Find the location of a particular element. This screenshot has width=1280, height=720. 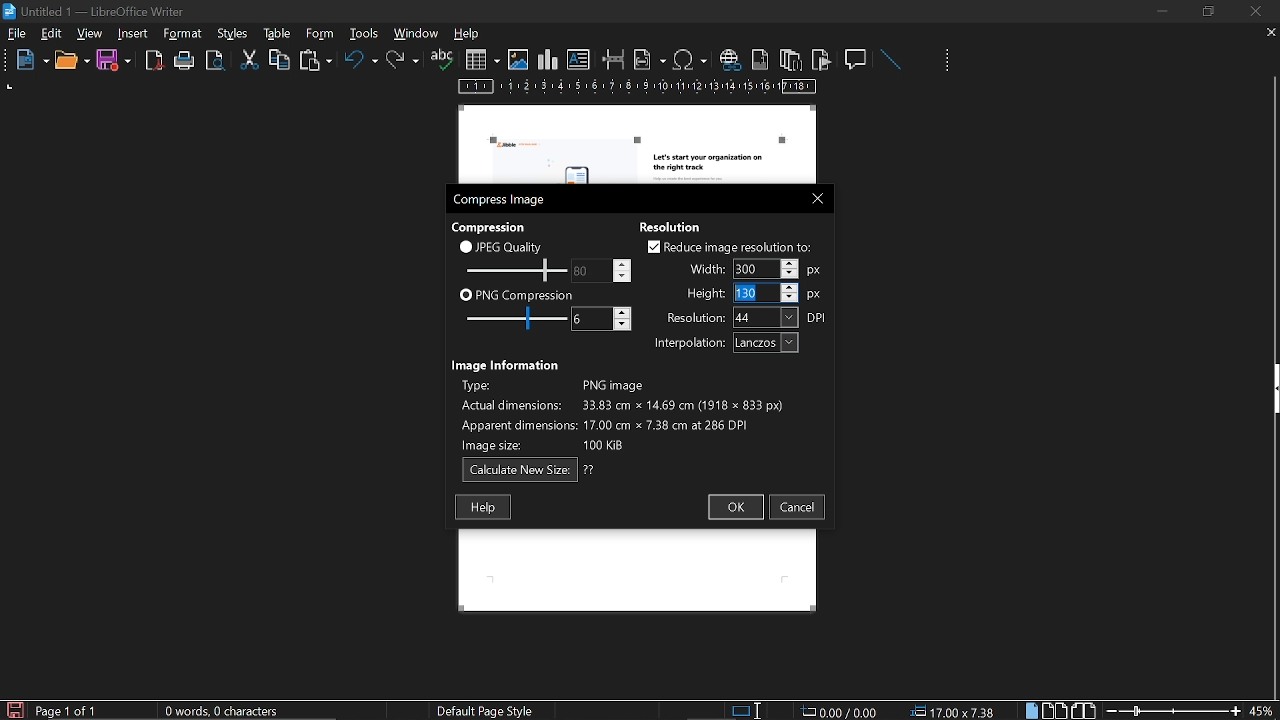

multiple page view is located at coordinates (1055, 711).